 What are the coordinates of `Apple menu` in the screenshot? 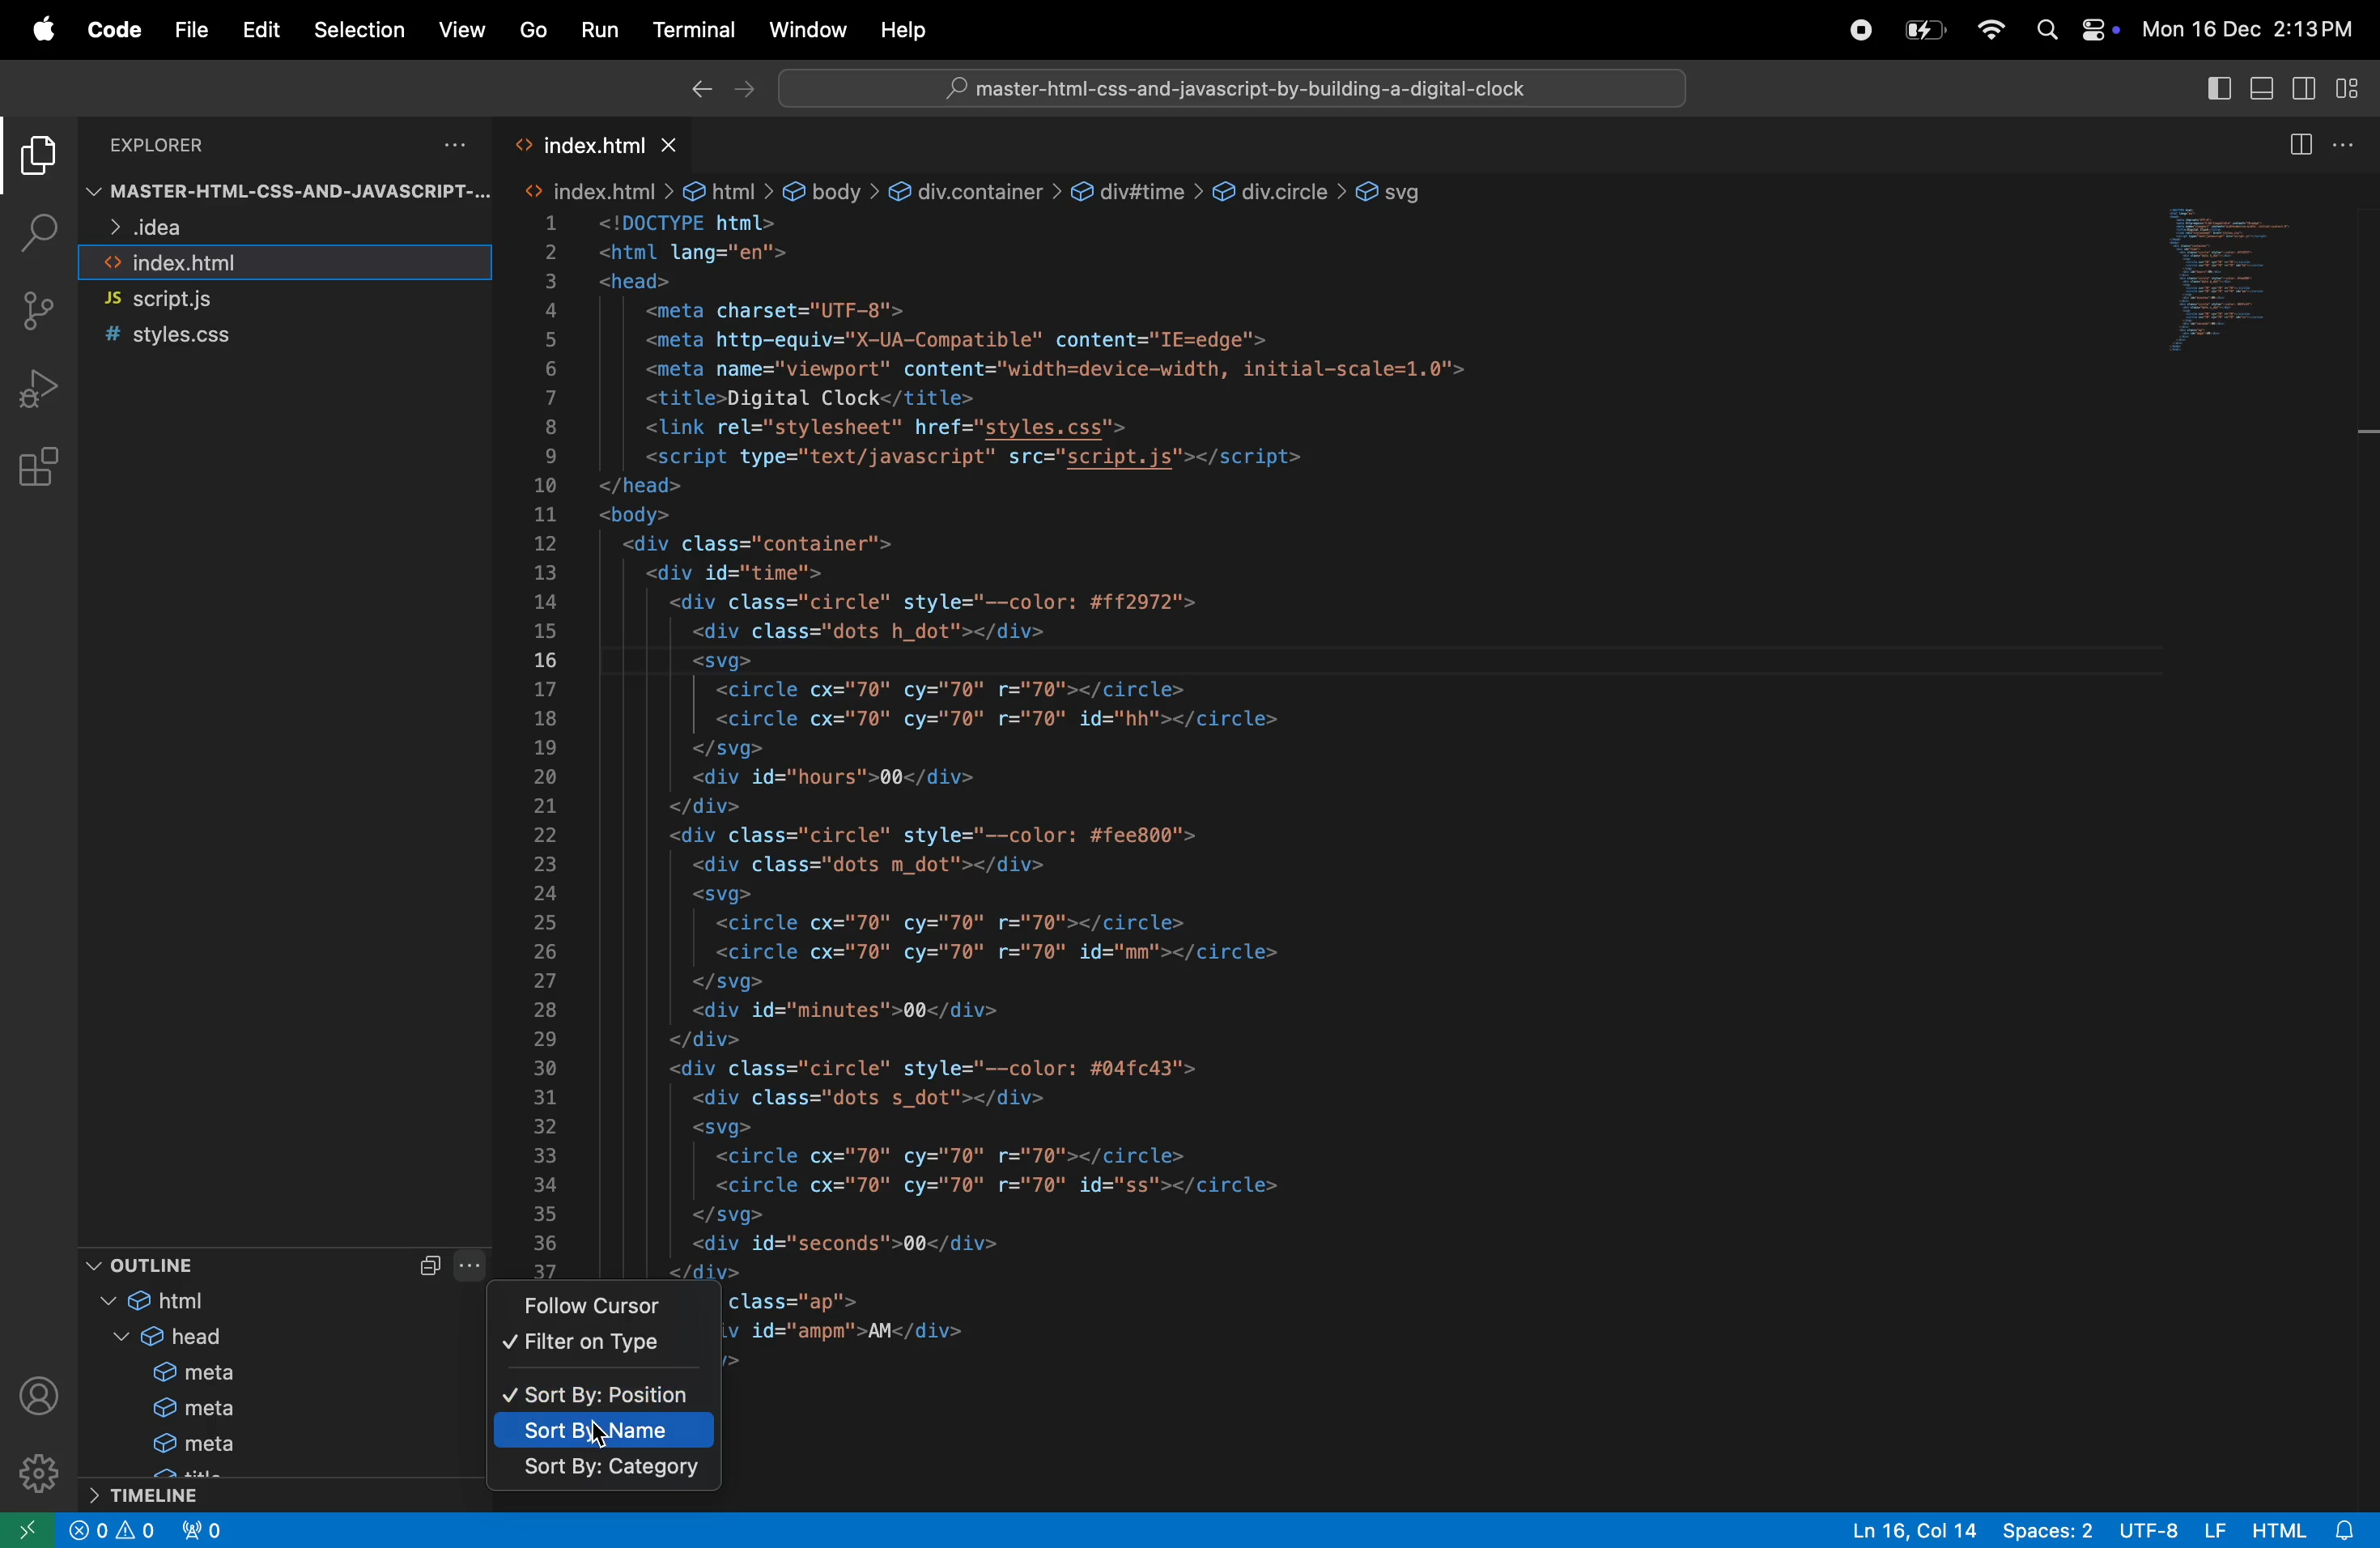 It's located at (32, 28).